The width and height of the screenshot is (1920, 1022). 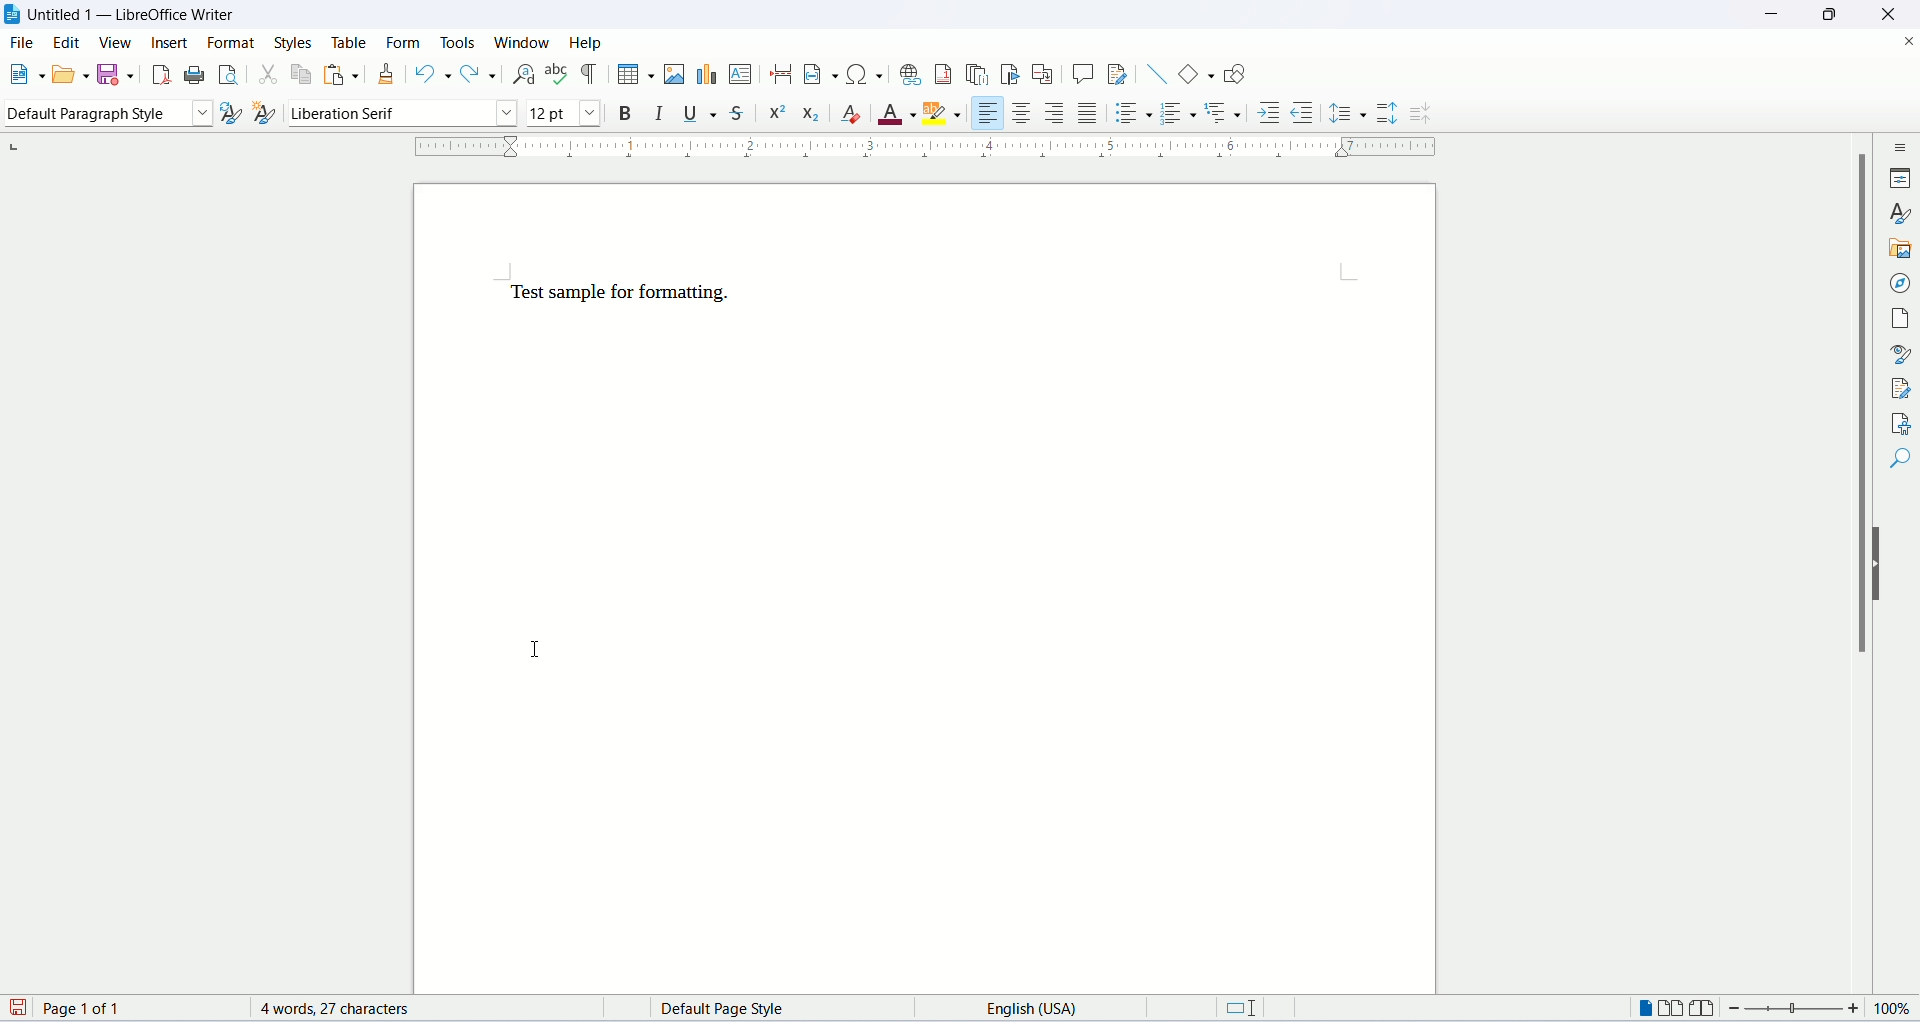 What do you see at coordinates (742, 74) in the screenshot?
I see `insert textbox` at bounding box center [742, 74].